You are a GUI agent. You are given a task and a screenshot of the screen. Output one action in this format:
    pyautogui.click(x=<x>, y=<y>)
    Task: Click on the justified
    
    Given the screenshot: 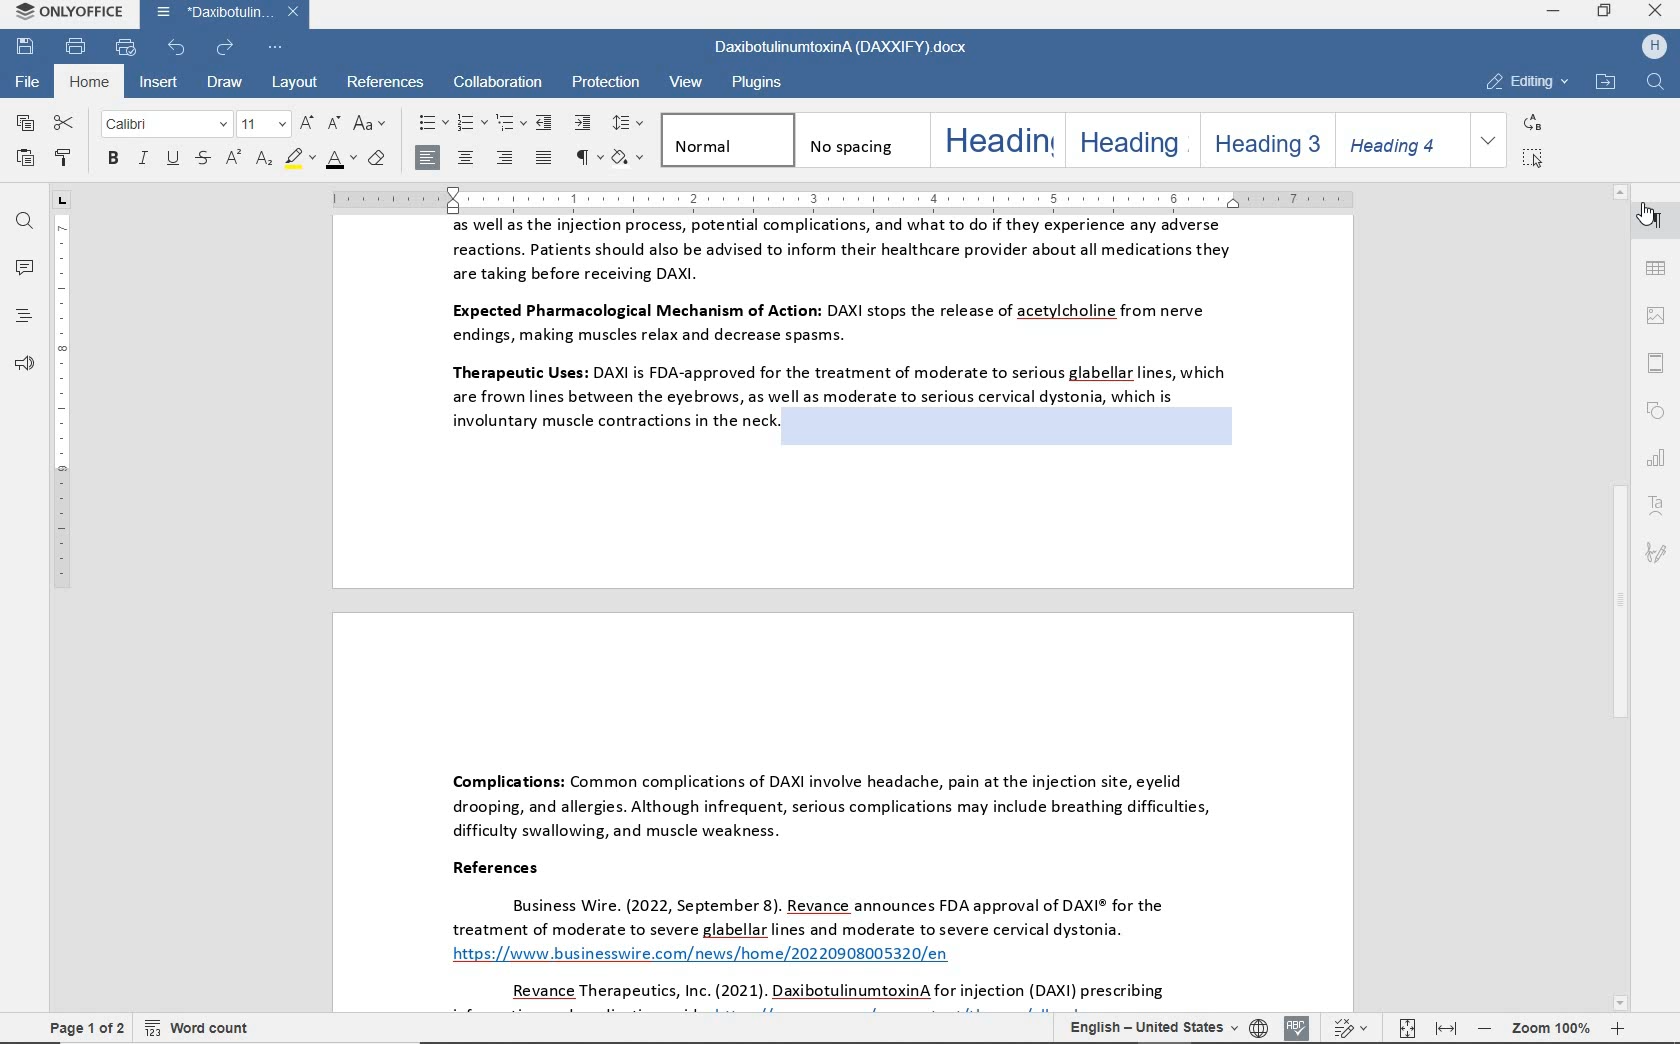 What is the action you would take?
    pyautogui.click(x=545, y=159)
    